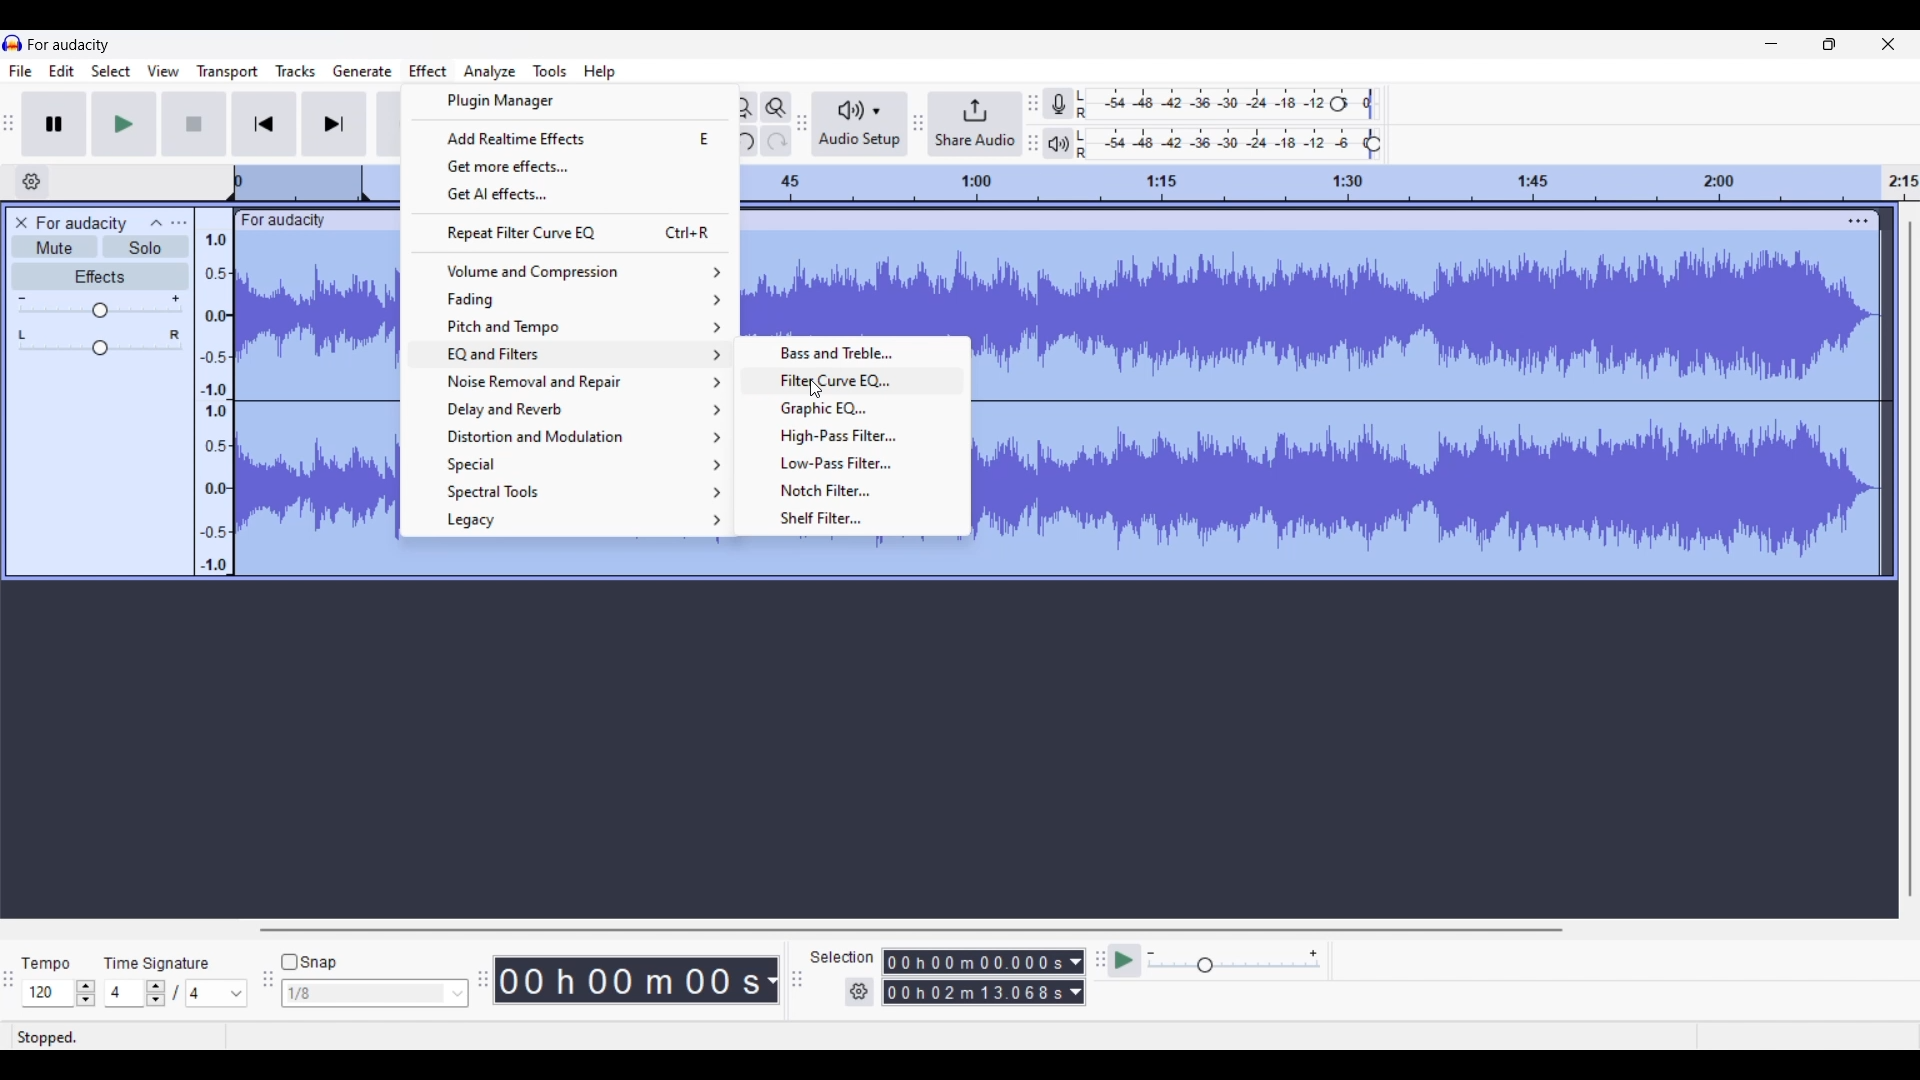  Describe the element at coordinates (571, 521) in the screenshot. I see `Legacy options` at that location.